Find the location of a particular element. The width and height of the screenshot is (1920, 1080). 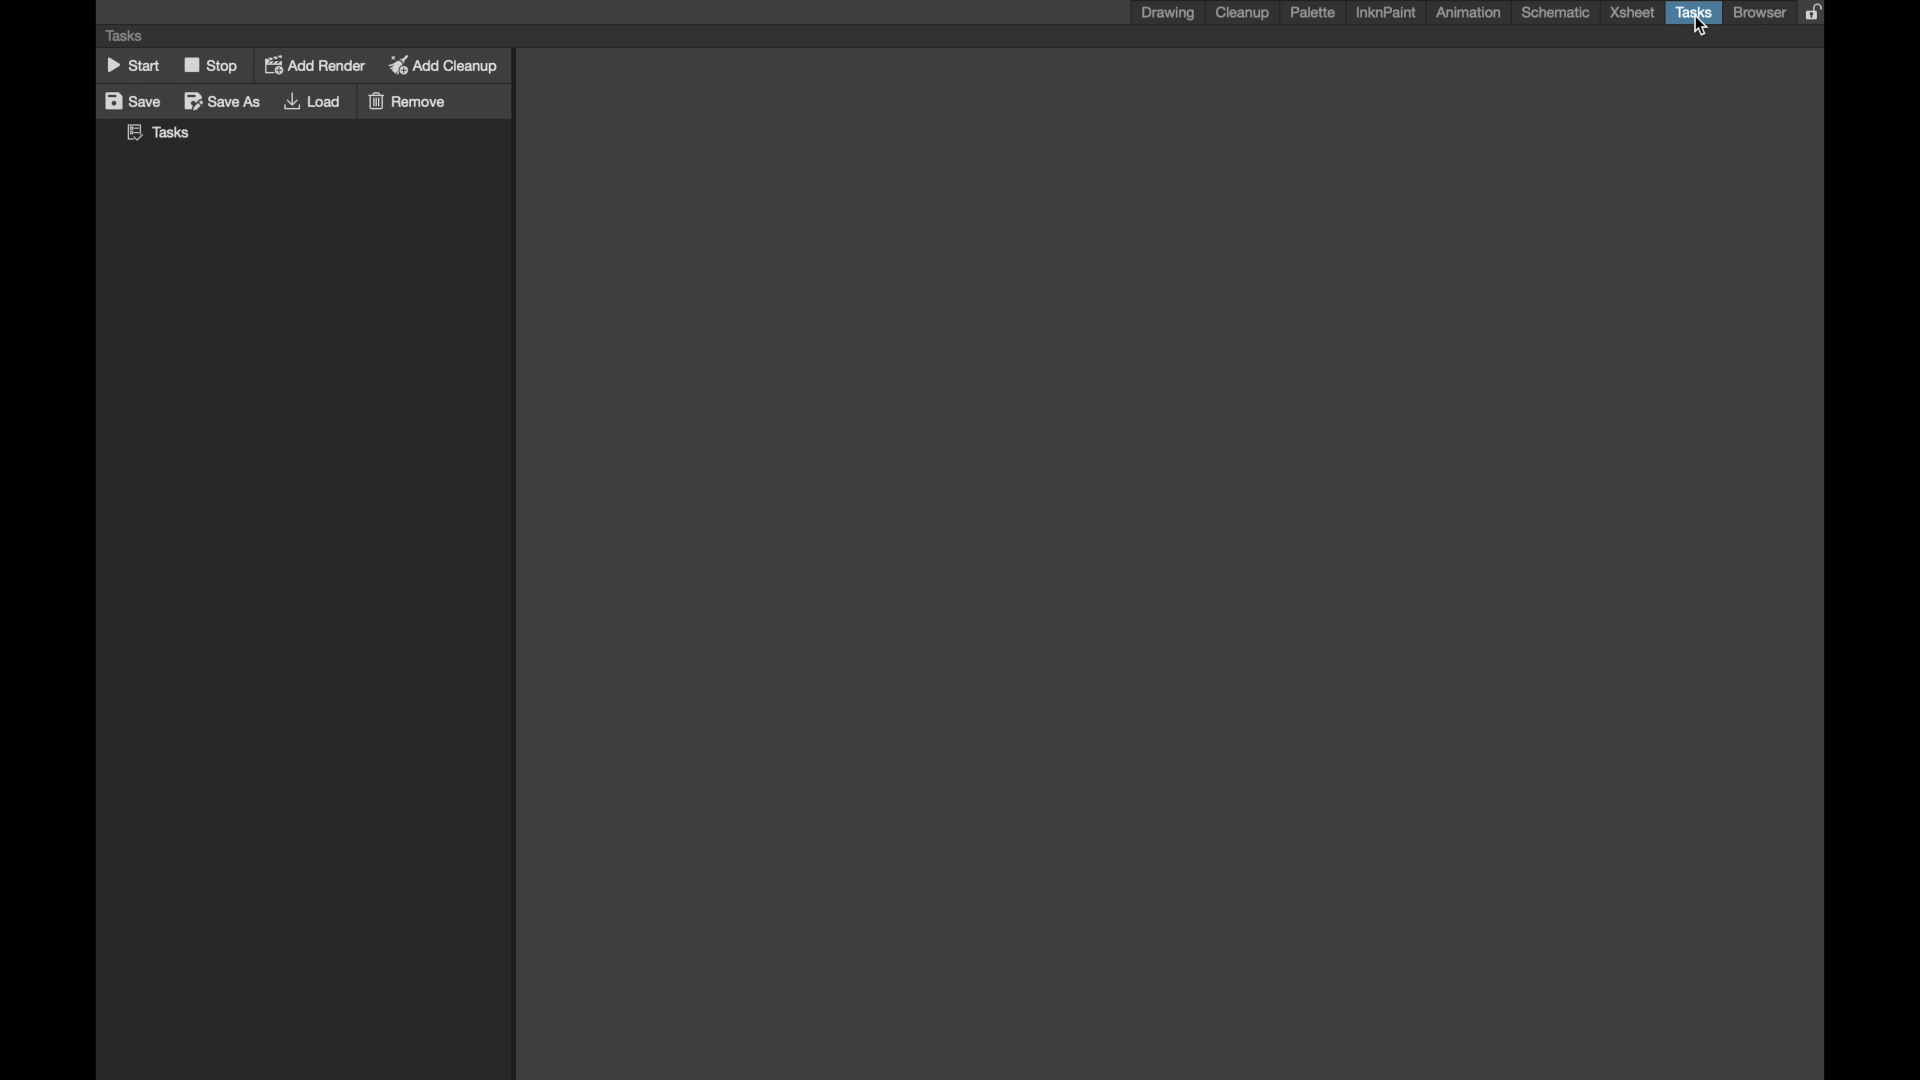

drawing is located at coordinates (1169, 13).